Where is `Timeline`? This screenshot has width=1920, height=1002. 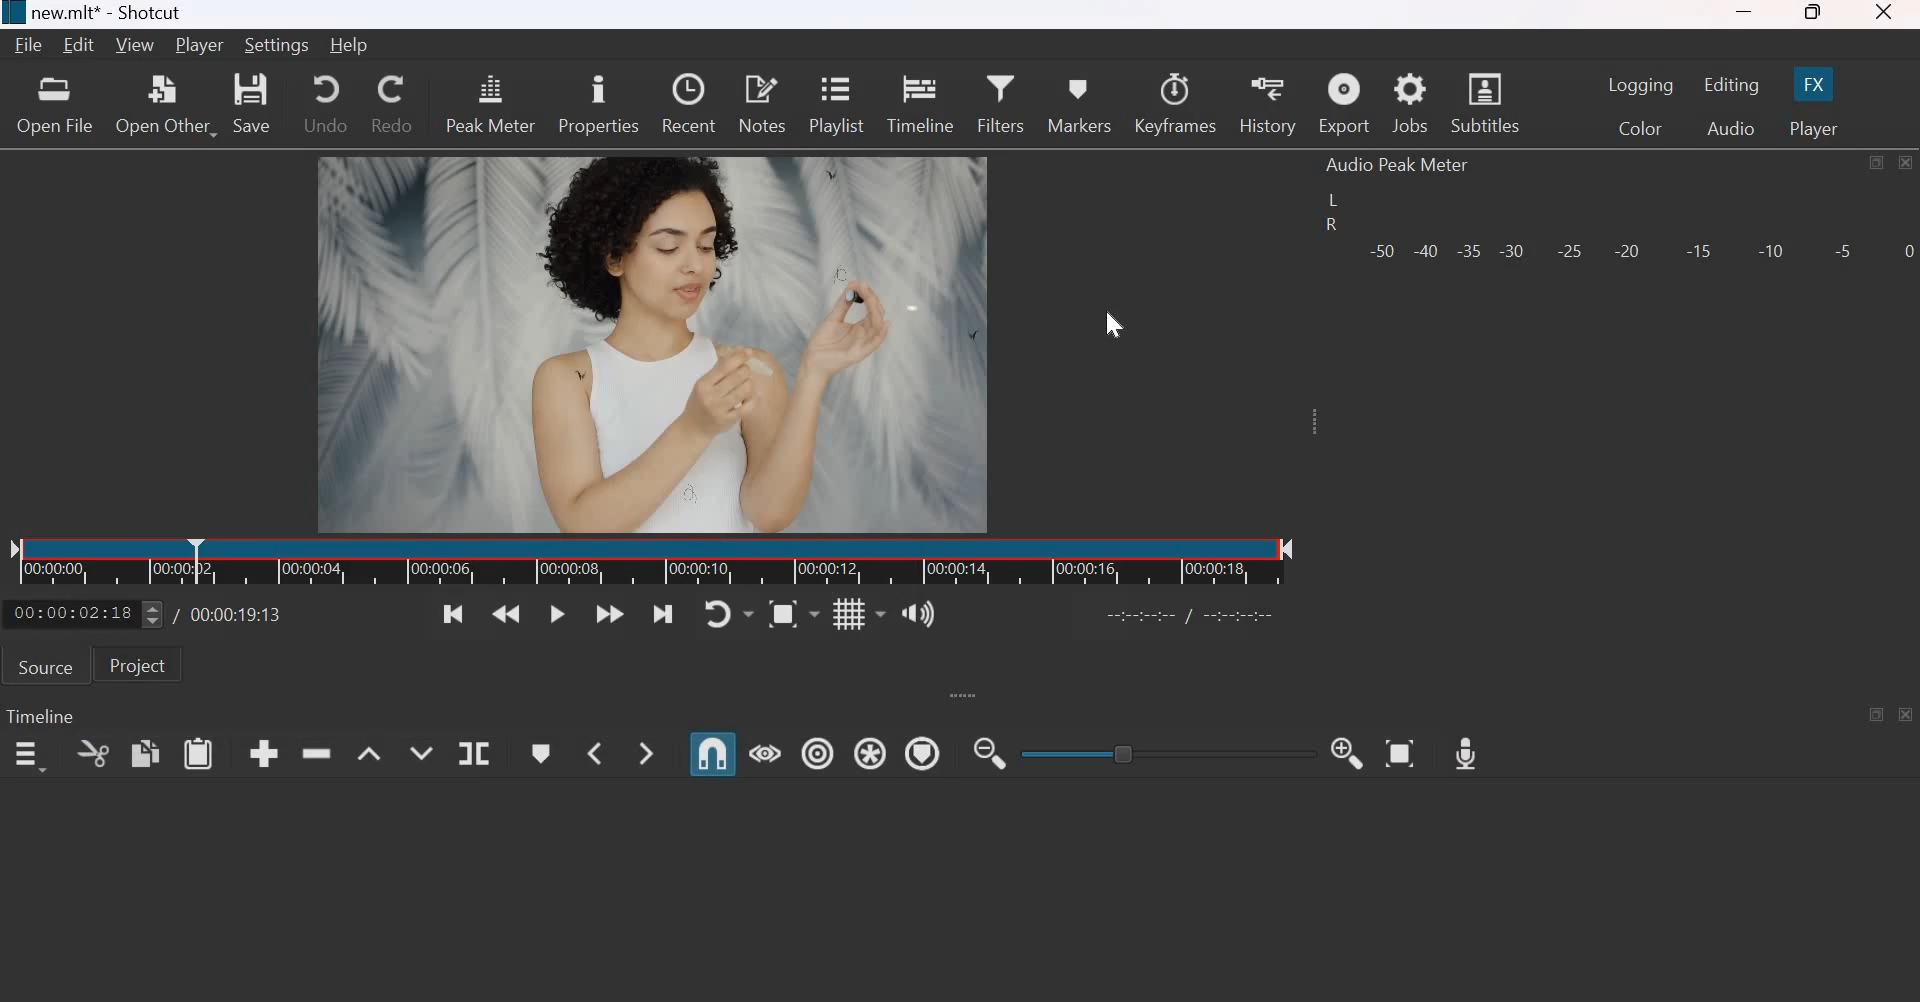 Timeline is located at coordinates (651, 562).